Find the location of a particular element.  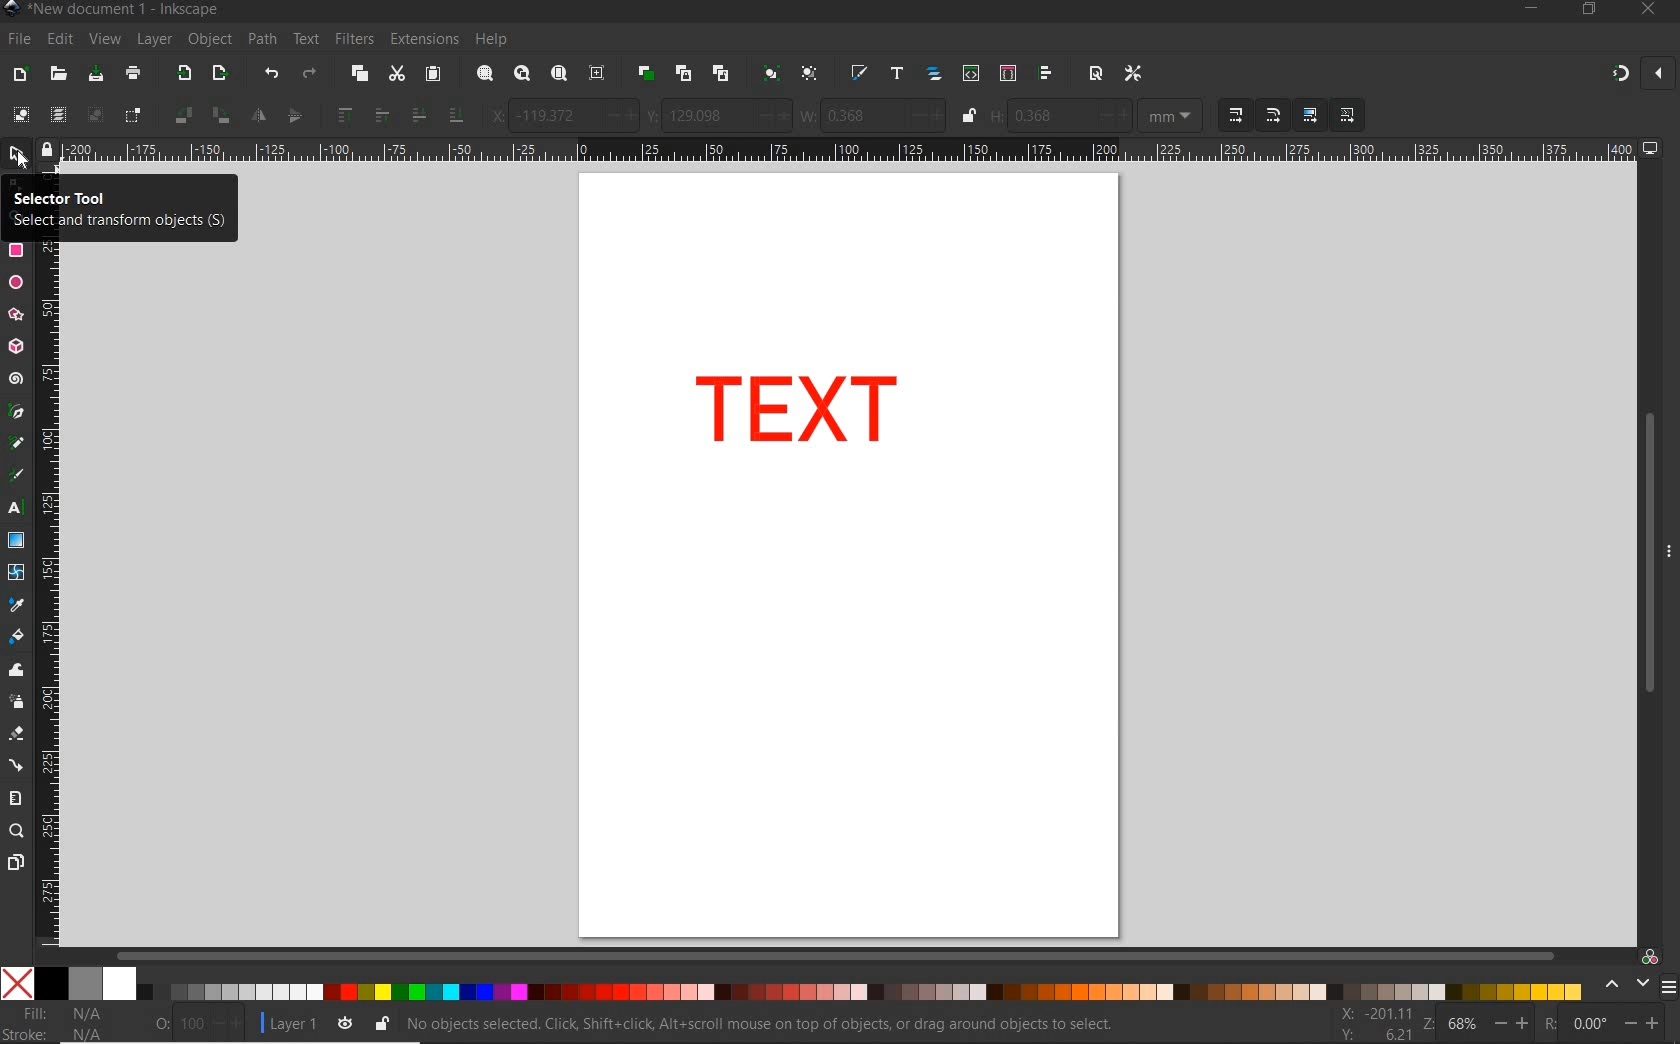

ZOOM PAGE is located at coordinates (558, 75).